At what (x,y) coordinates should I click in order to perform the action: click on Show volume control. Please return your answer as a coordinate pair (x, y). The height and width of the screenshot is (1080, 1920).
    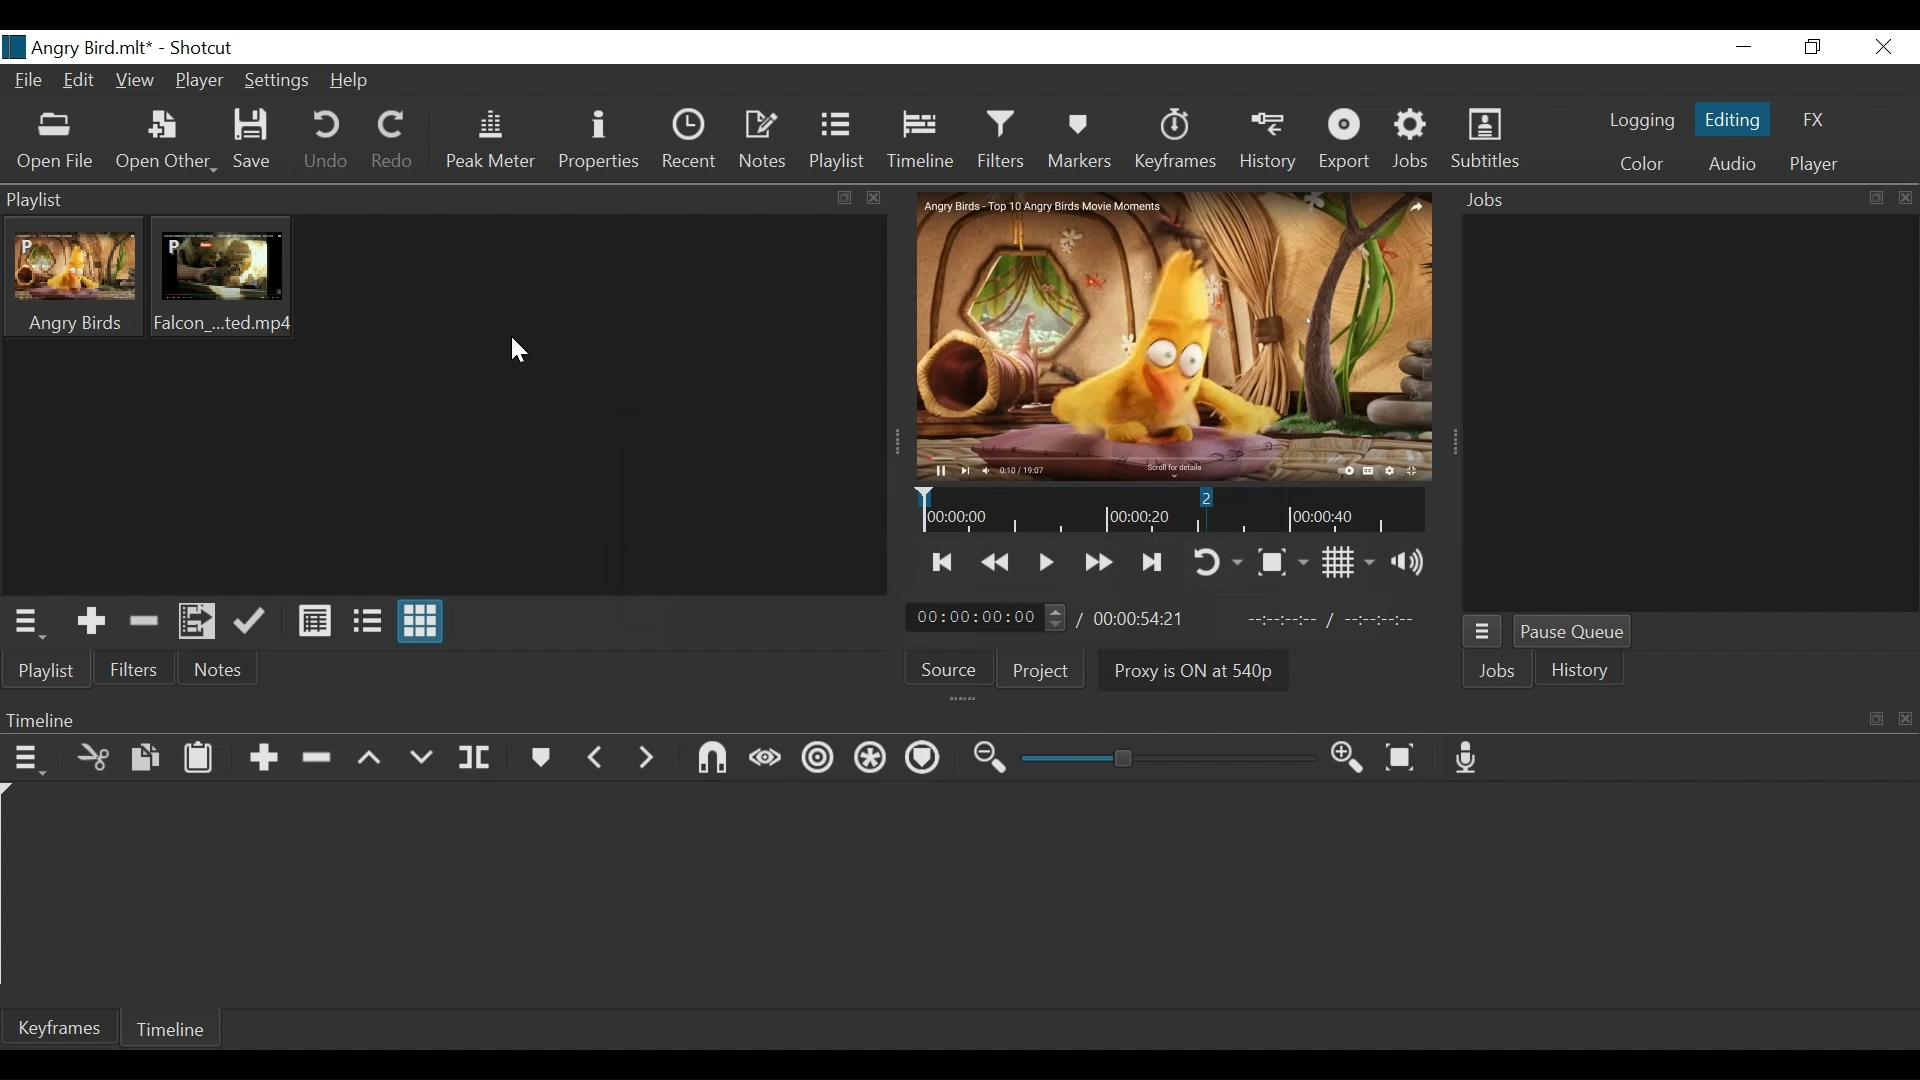
    Looking at the image, I should click on (1408, 562).